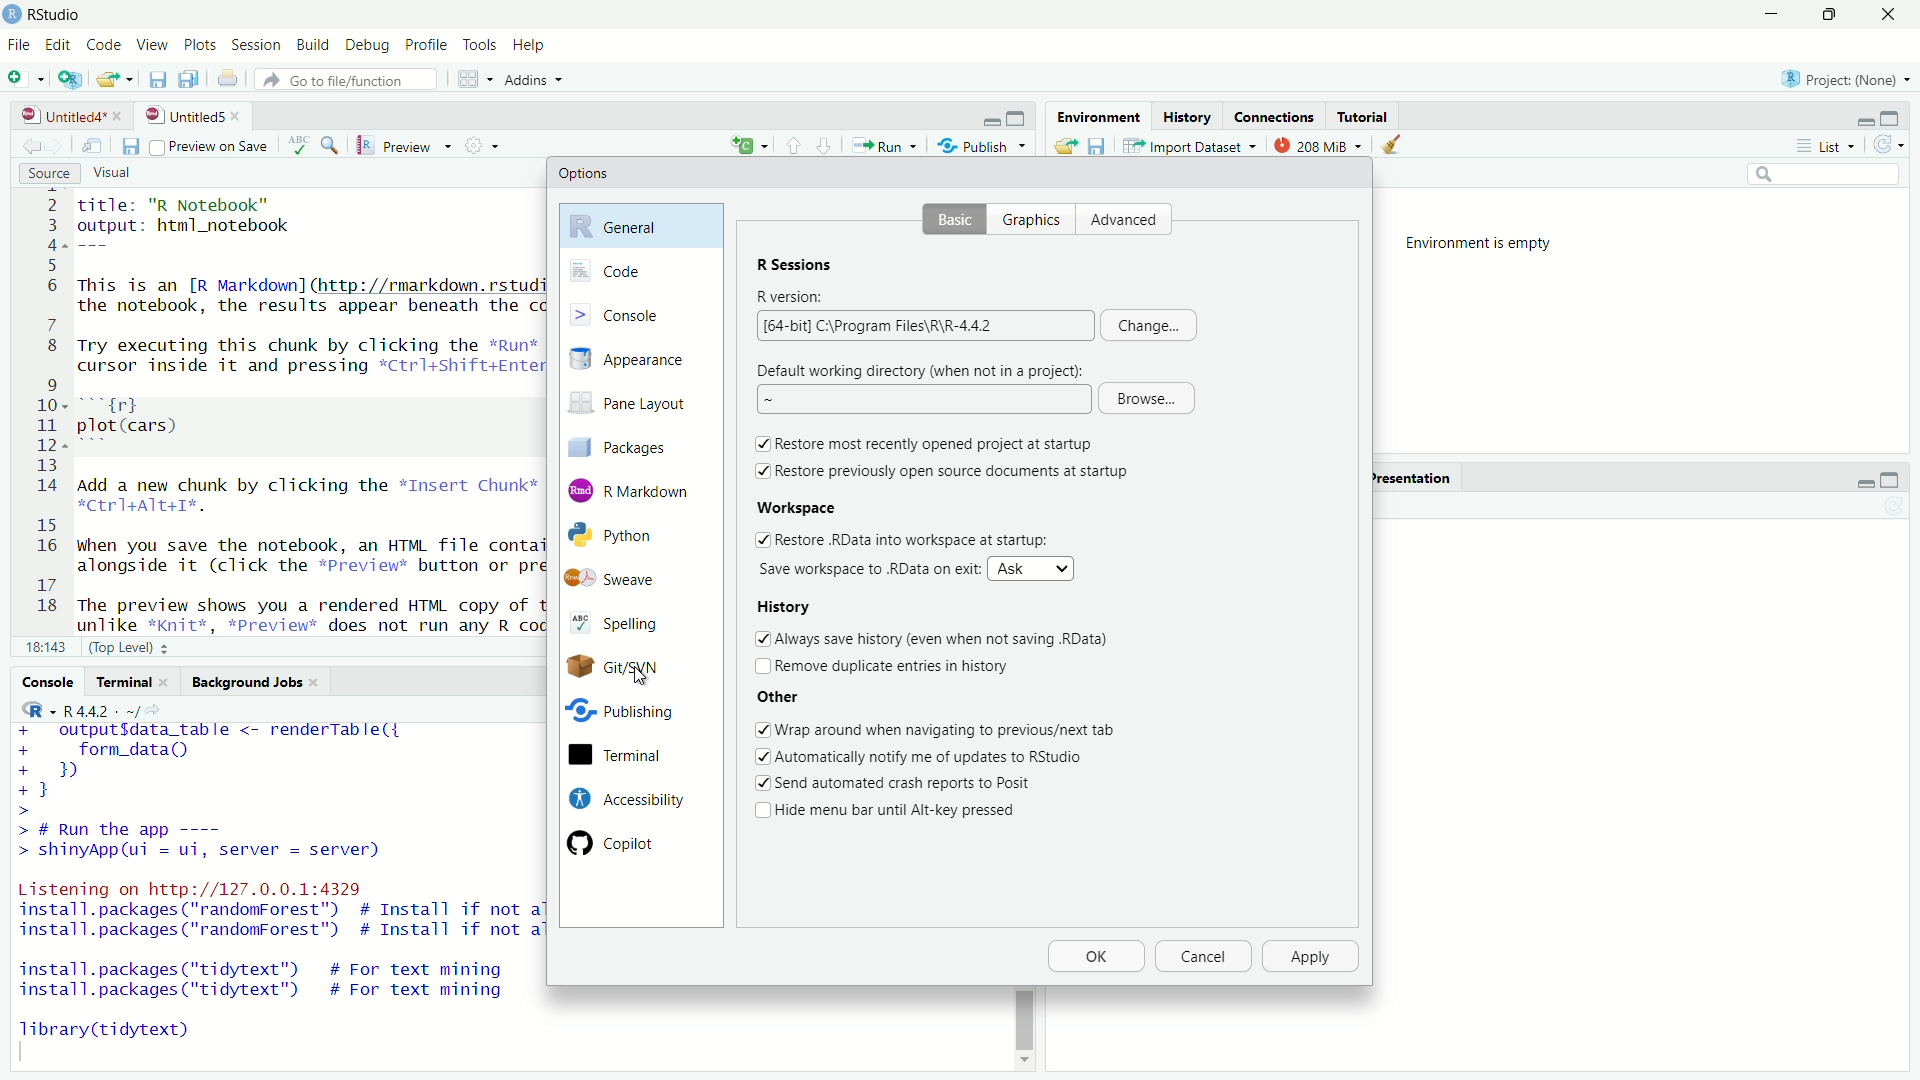 Image resolution: width=1920 pixels, height=1080 pixels. Describe the element at coordinates (759, 470) in the screenshot. I see `check box` at that location.